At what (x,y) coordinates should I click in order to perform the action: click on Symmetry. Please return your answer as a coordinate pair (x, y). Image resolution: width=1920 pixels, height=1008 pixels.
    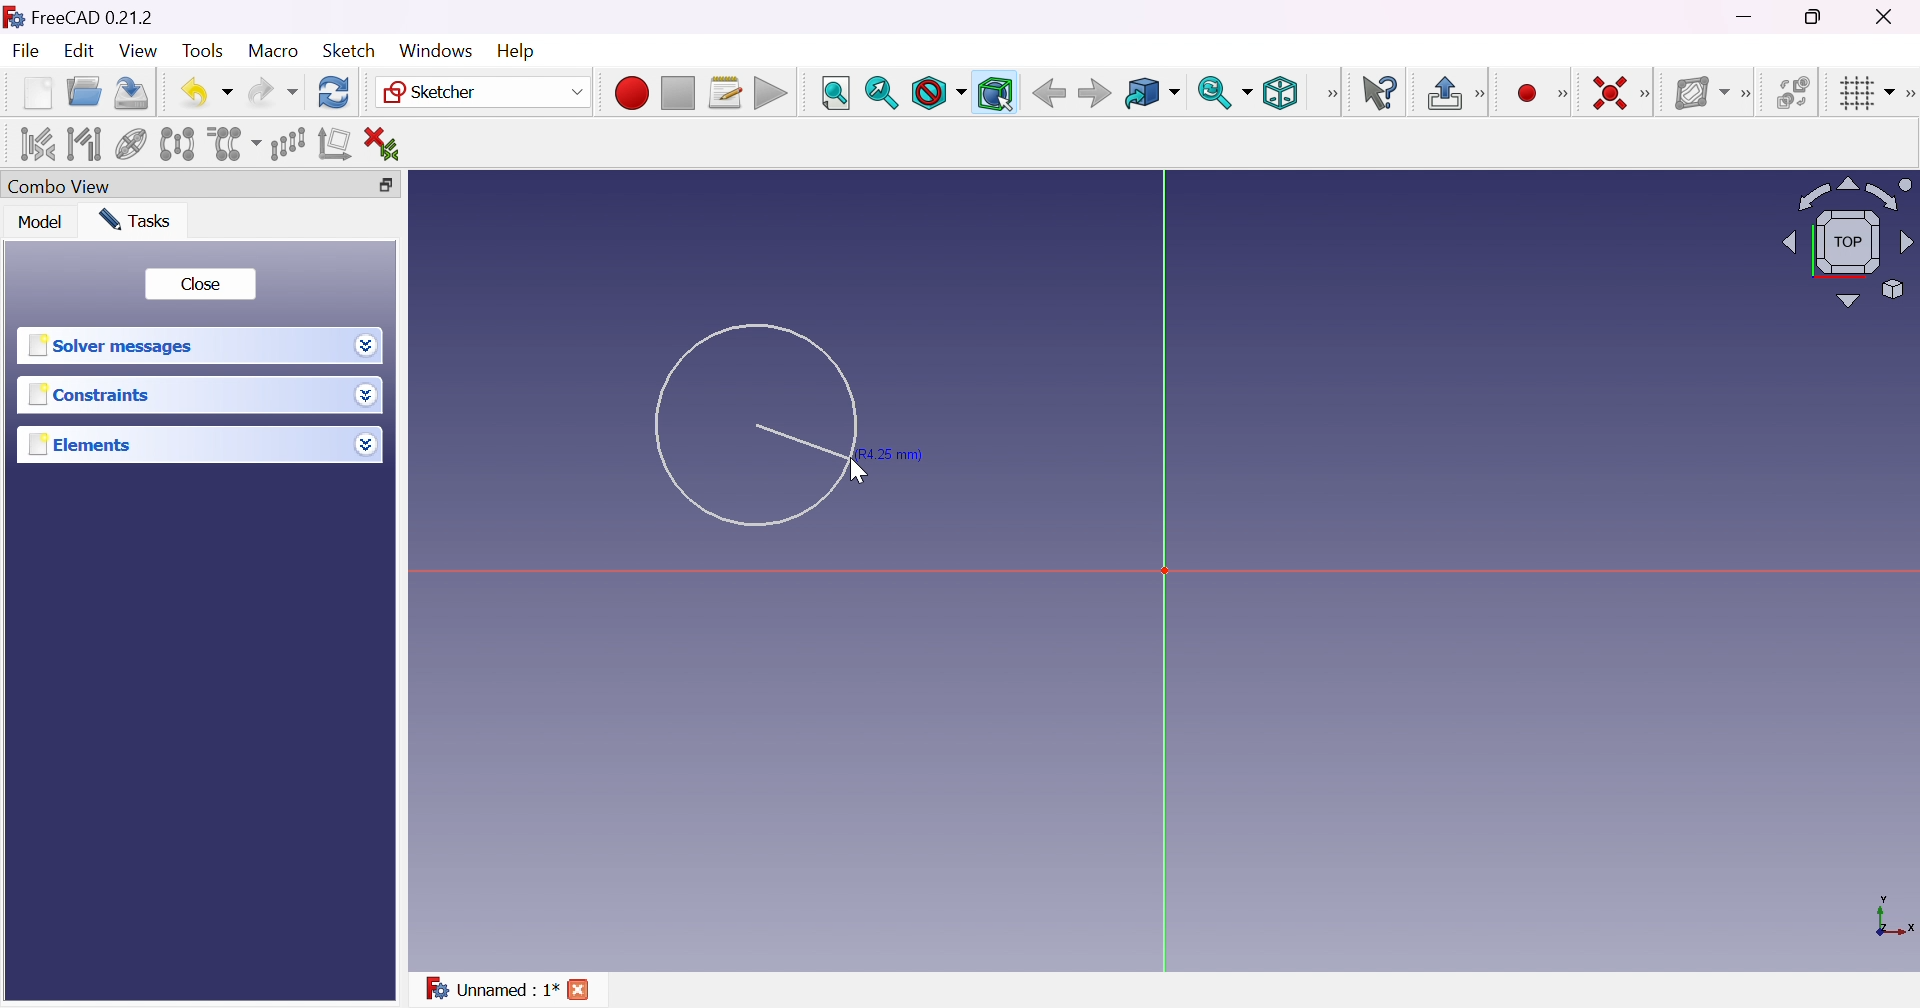
    Looking at the image, I should click on (177, 145).